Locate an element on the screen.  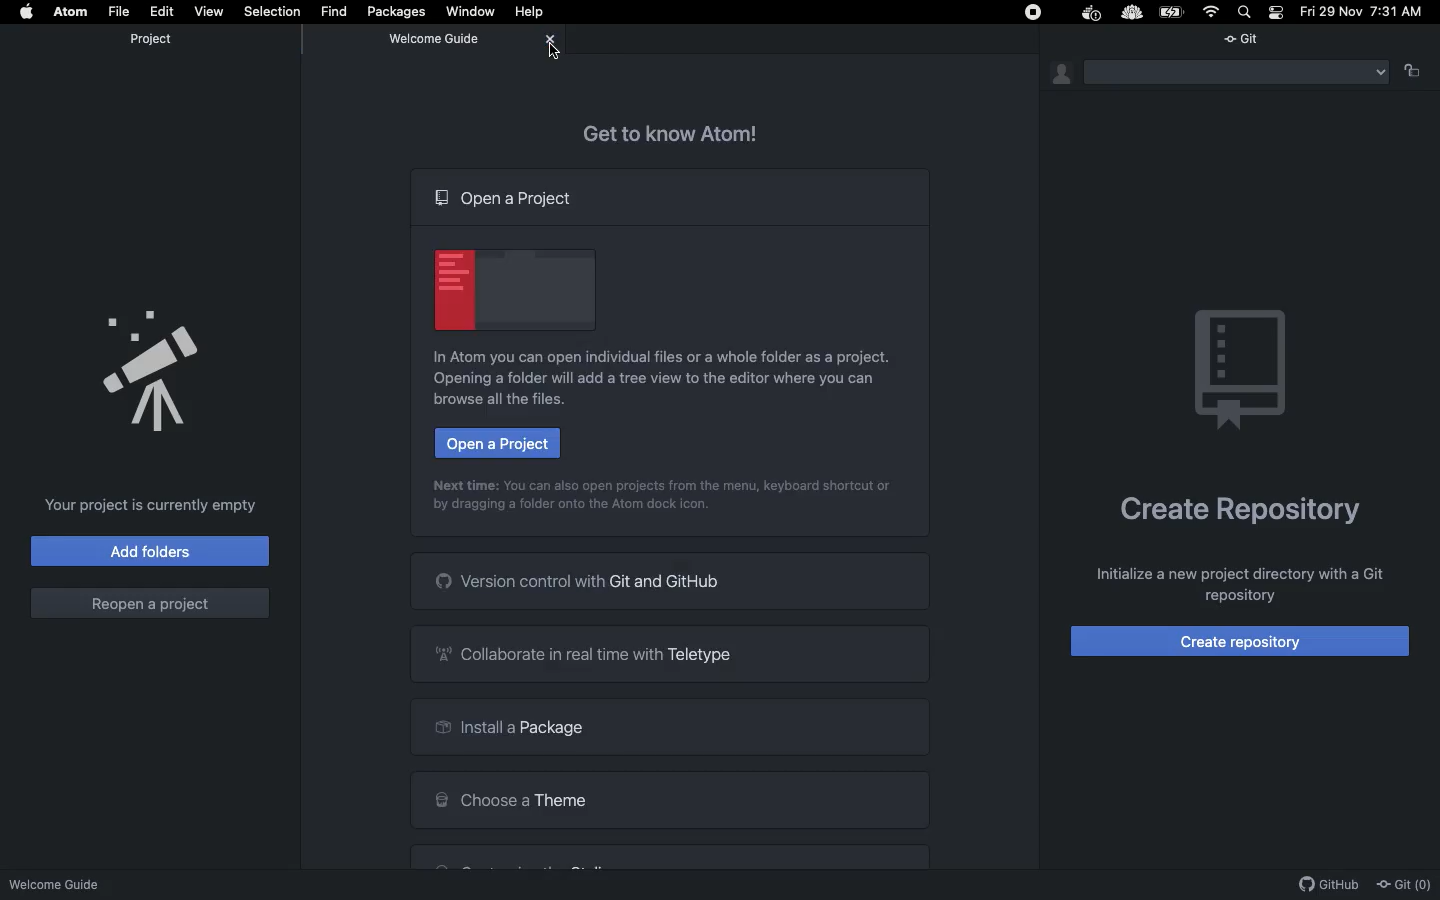
Git identity  is located at coordinates (1063, 74).